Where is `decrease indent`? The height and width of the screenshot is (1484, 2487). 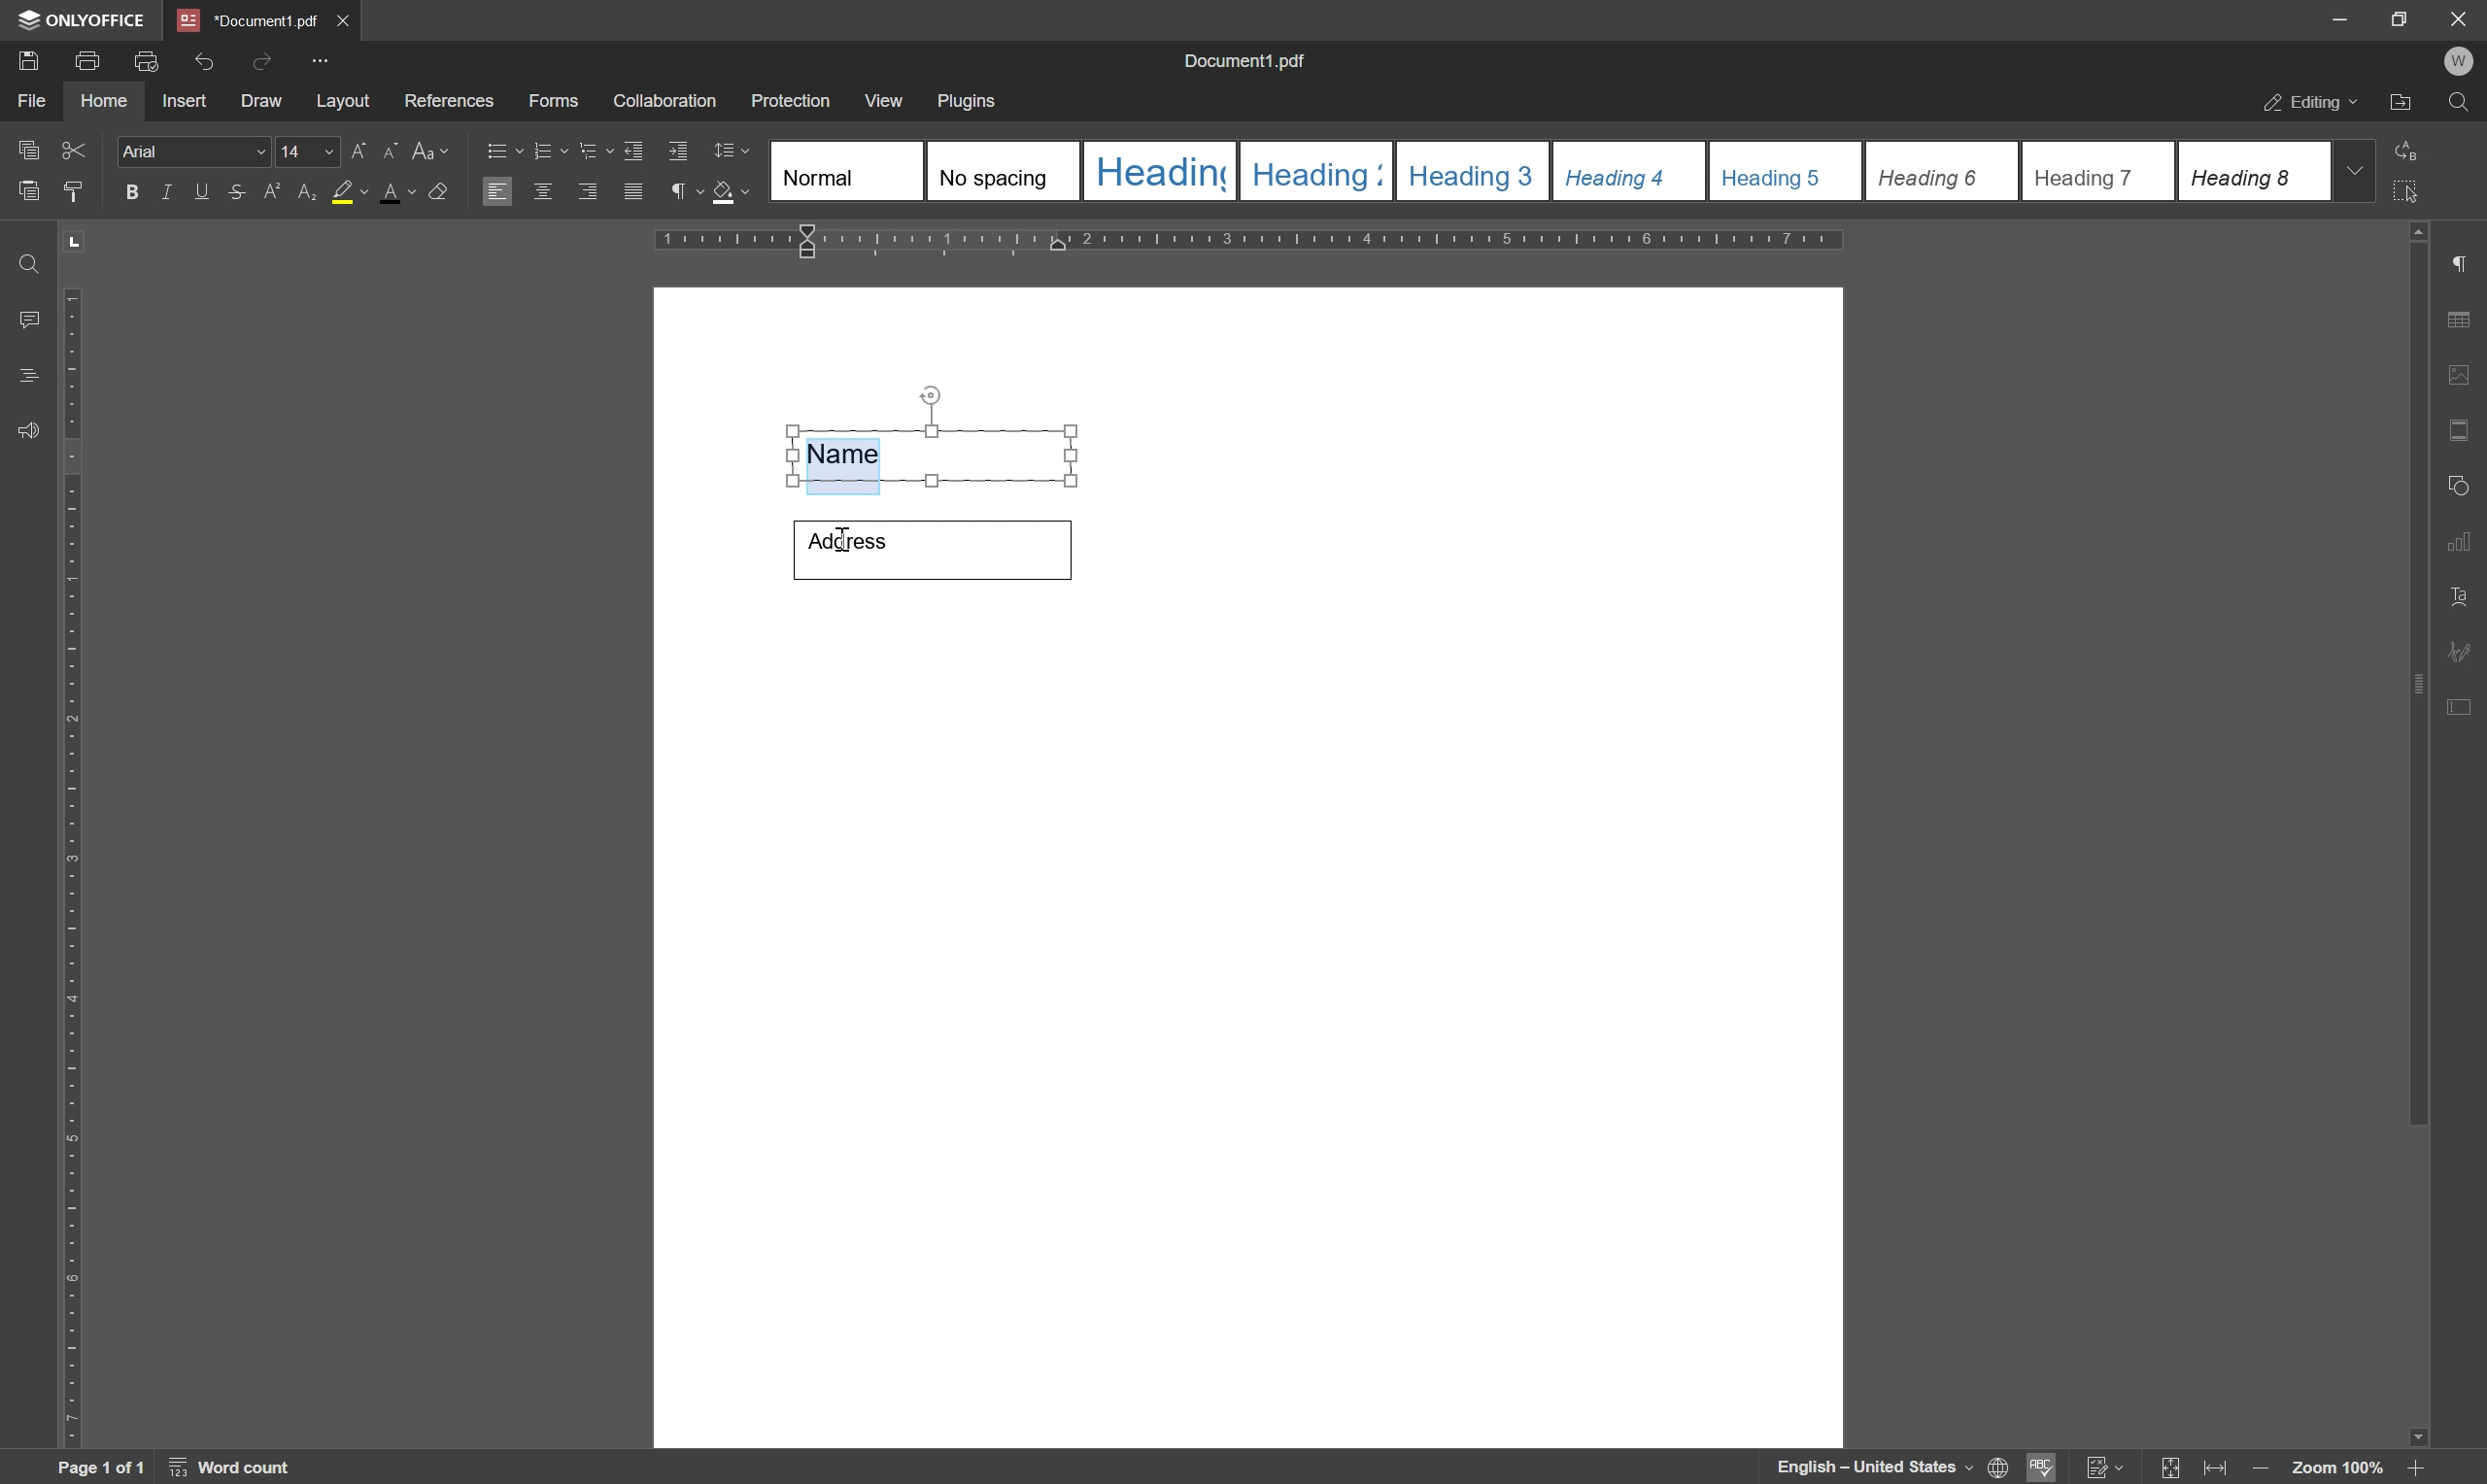 decrease indent is located at coordinates (631, 148).